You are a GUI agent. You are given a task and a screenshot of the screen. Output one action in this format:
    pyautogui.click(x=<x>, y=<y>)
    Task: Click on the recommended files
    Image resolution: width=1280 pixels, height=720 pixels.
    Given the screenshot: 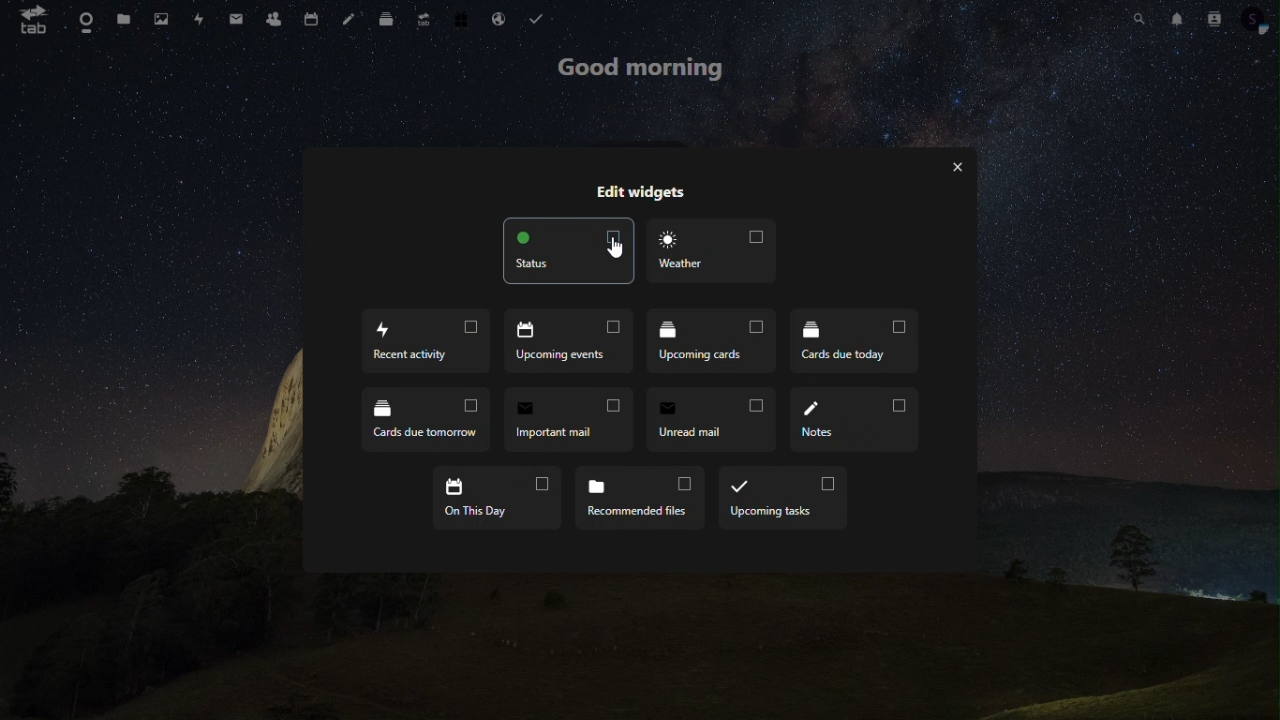 What is the action you would take?
    pyautogui.click(x=644, y=498)
    